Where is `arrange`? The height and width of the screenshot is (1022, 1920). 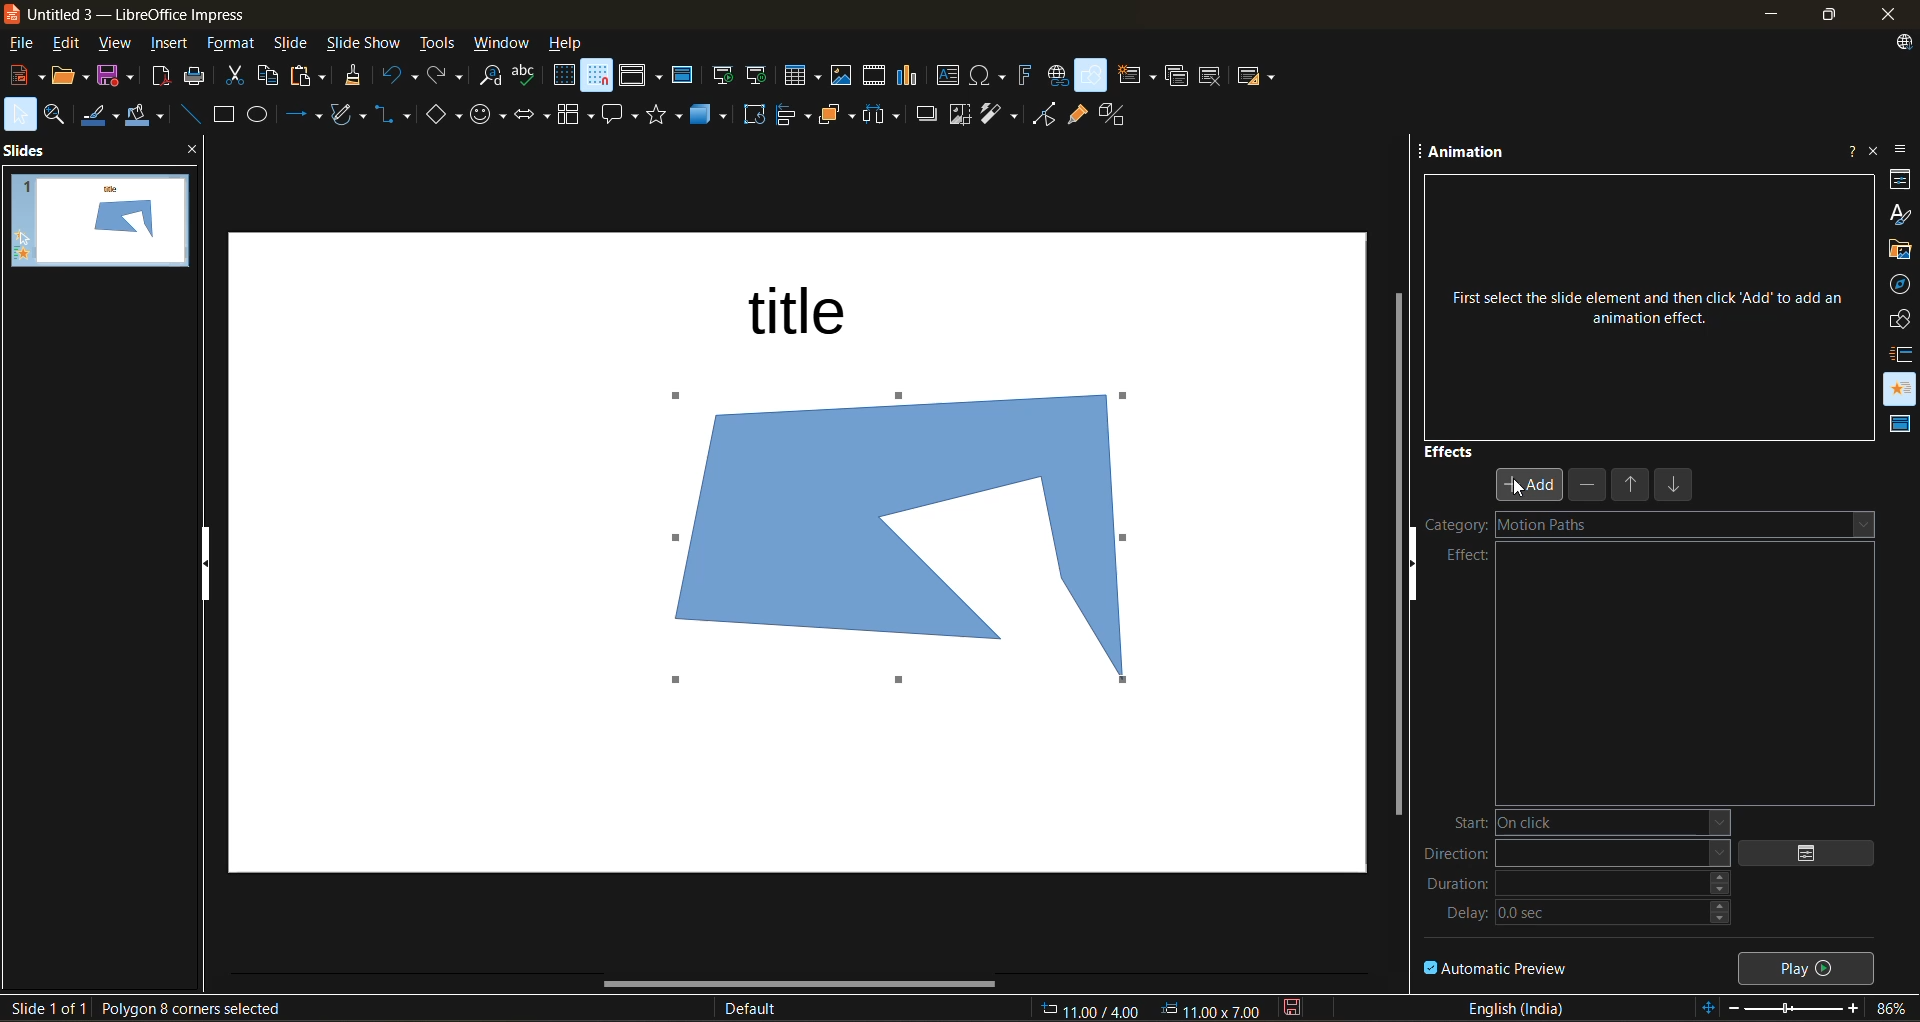 arrange is located at coordinates (831, 119).